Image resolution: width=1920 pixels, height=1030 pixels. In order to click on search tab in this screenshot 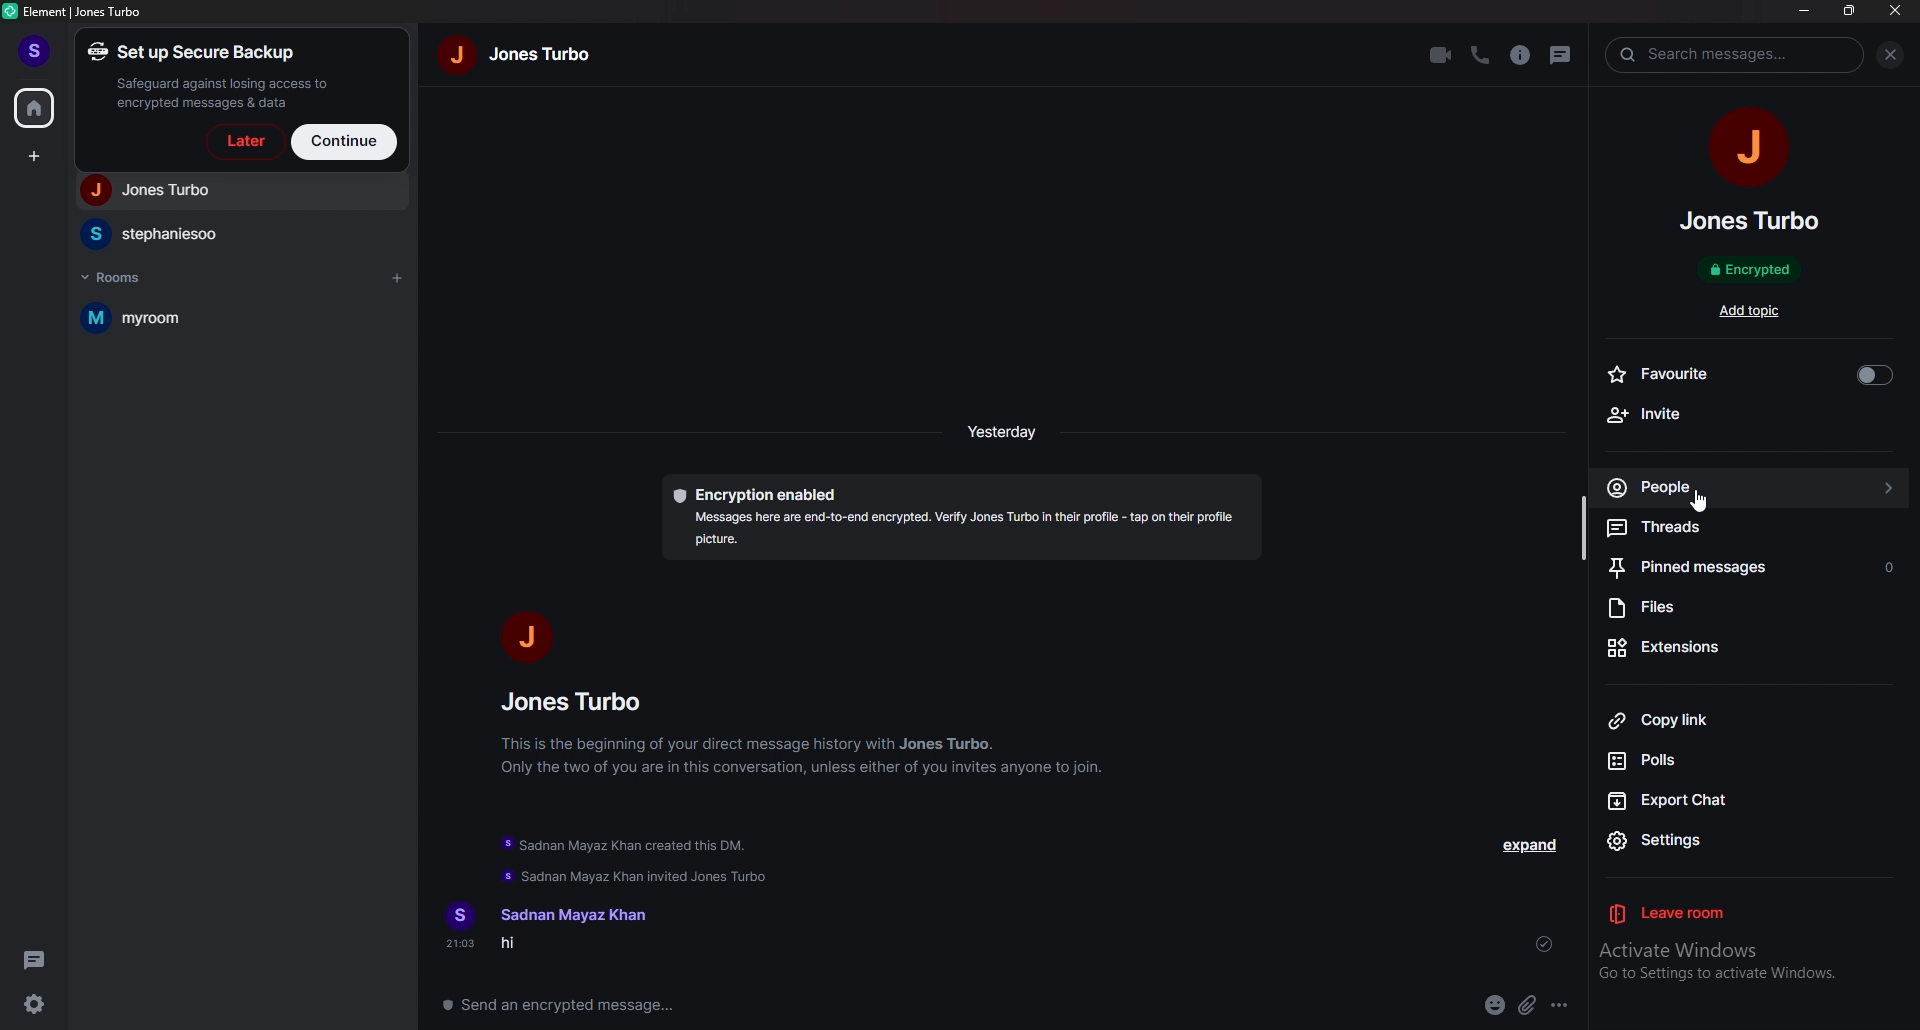, I will do `click(1737, 55)`.